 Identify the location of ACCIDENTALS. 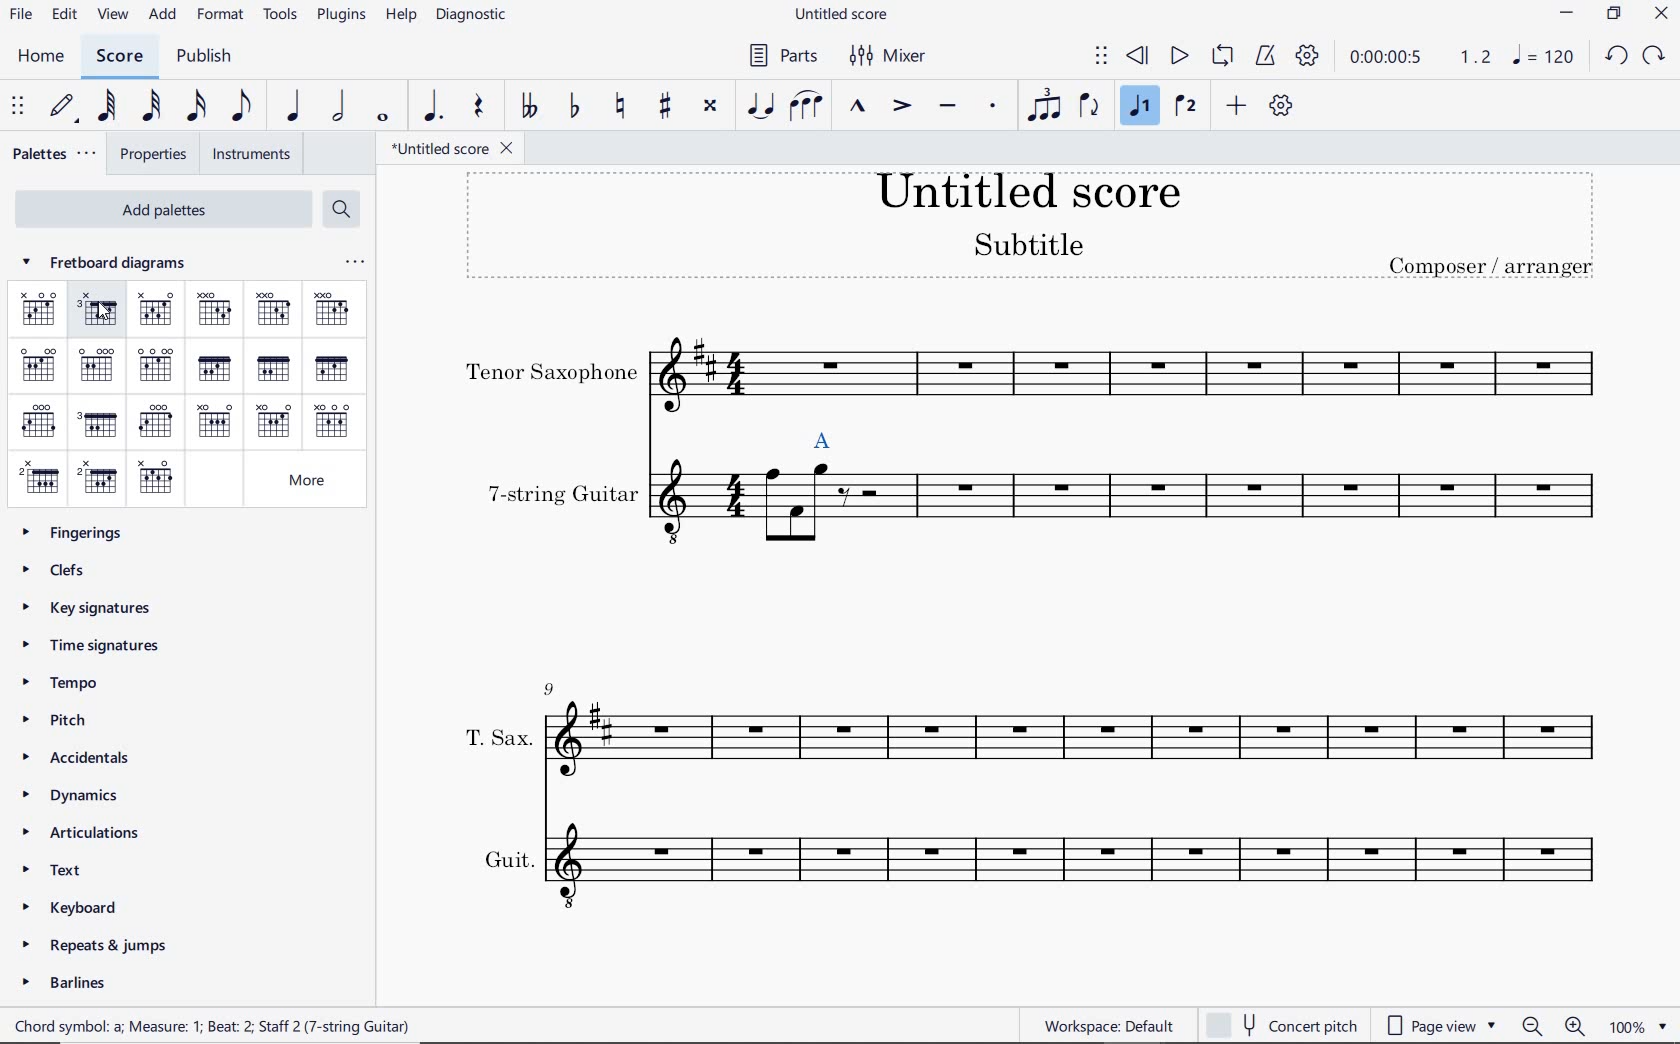
(91, 761).